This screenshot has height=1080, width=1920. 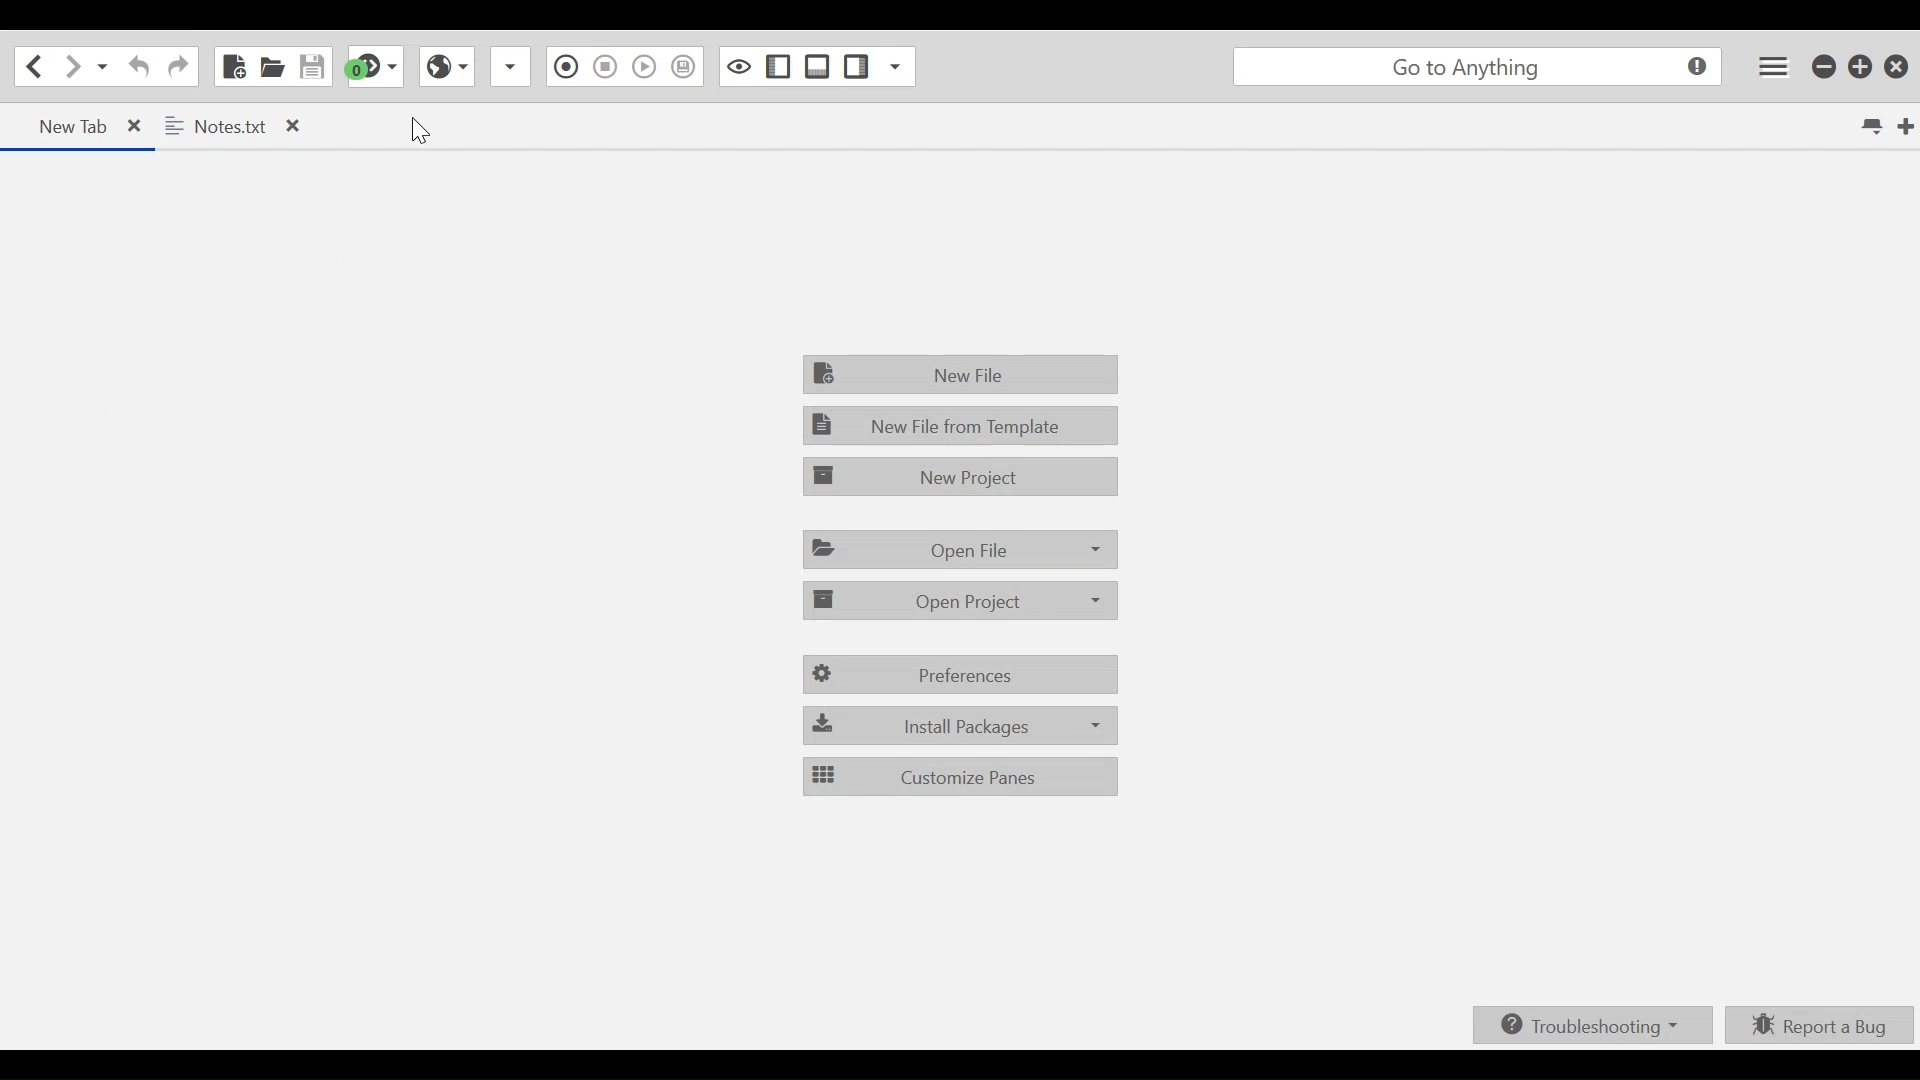 I want to click on Preferences, so click(x=959, y=672).